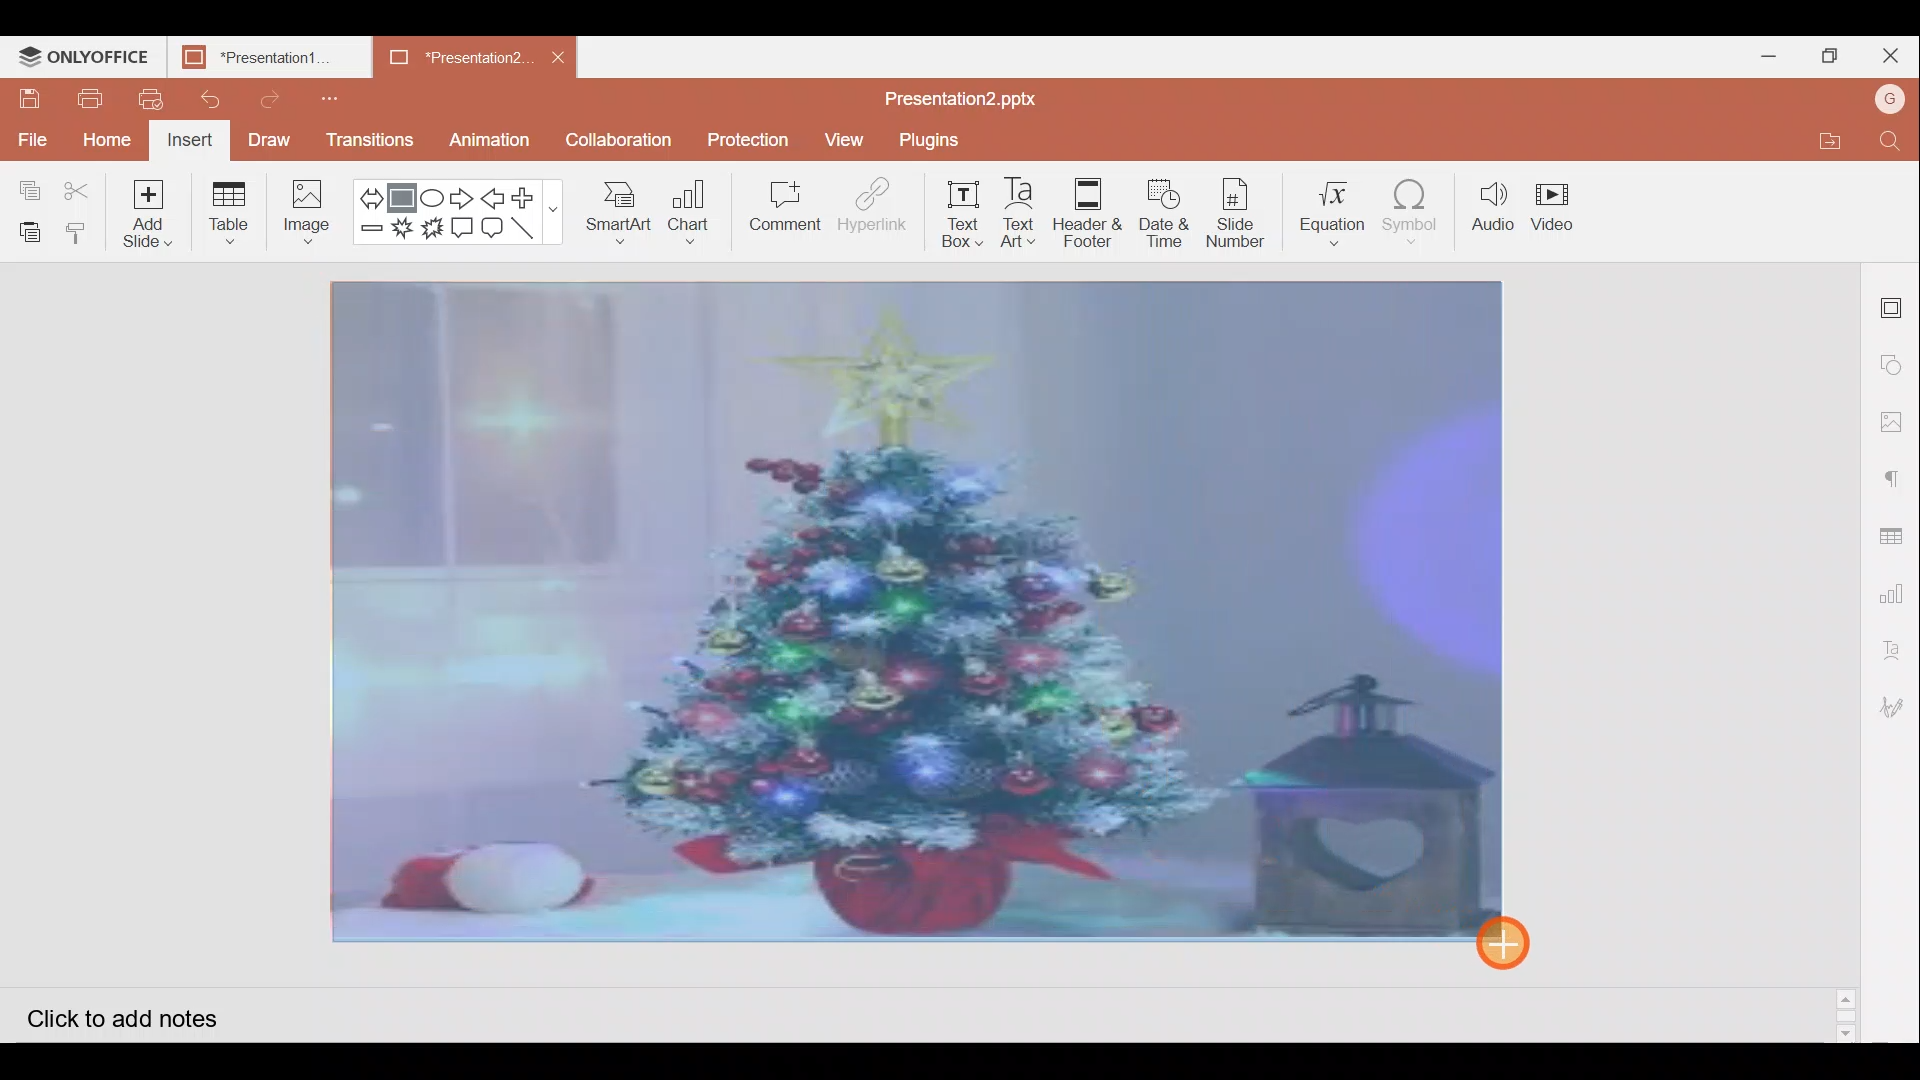  What do you see at coordinates (841, 140) in the screenshot?
I see `View` at bounding box center [841, 140].